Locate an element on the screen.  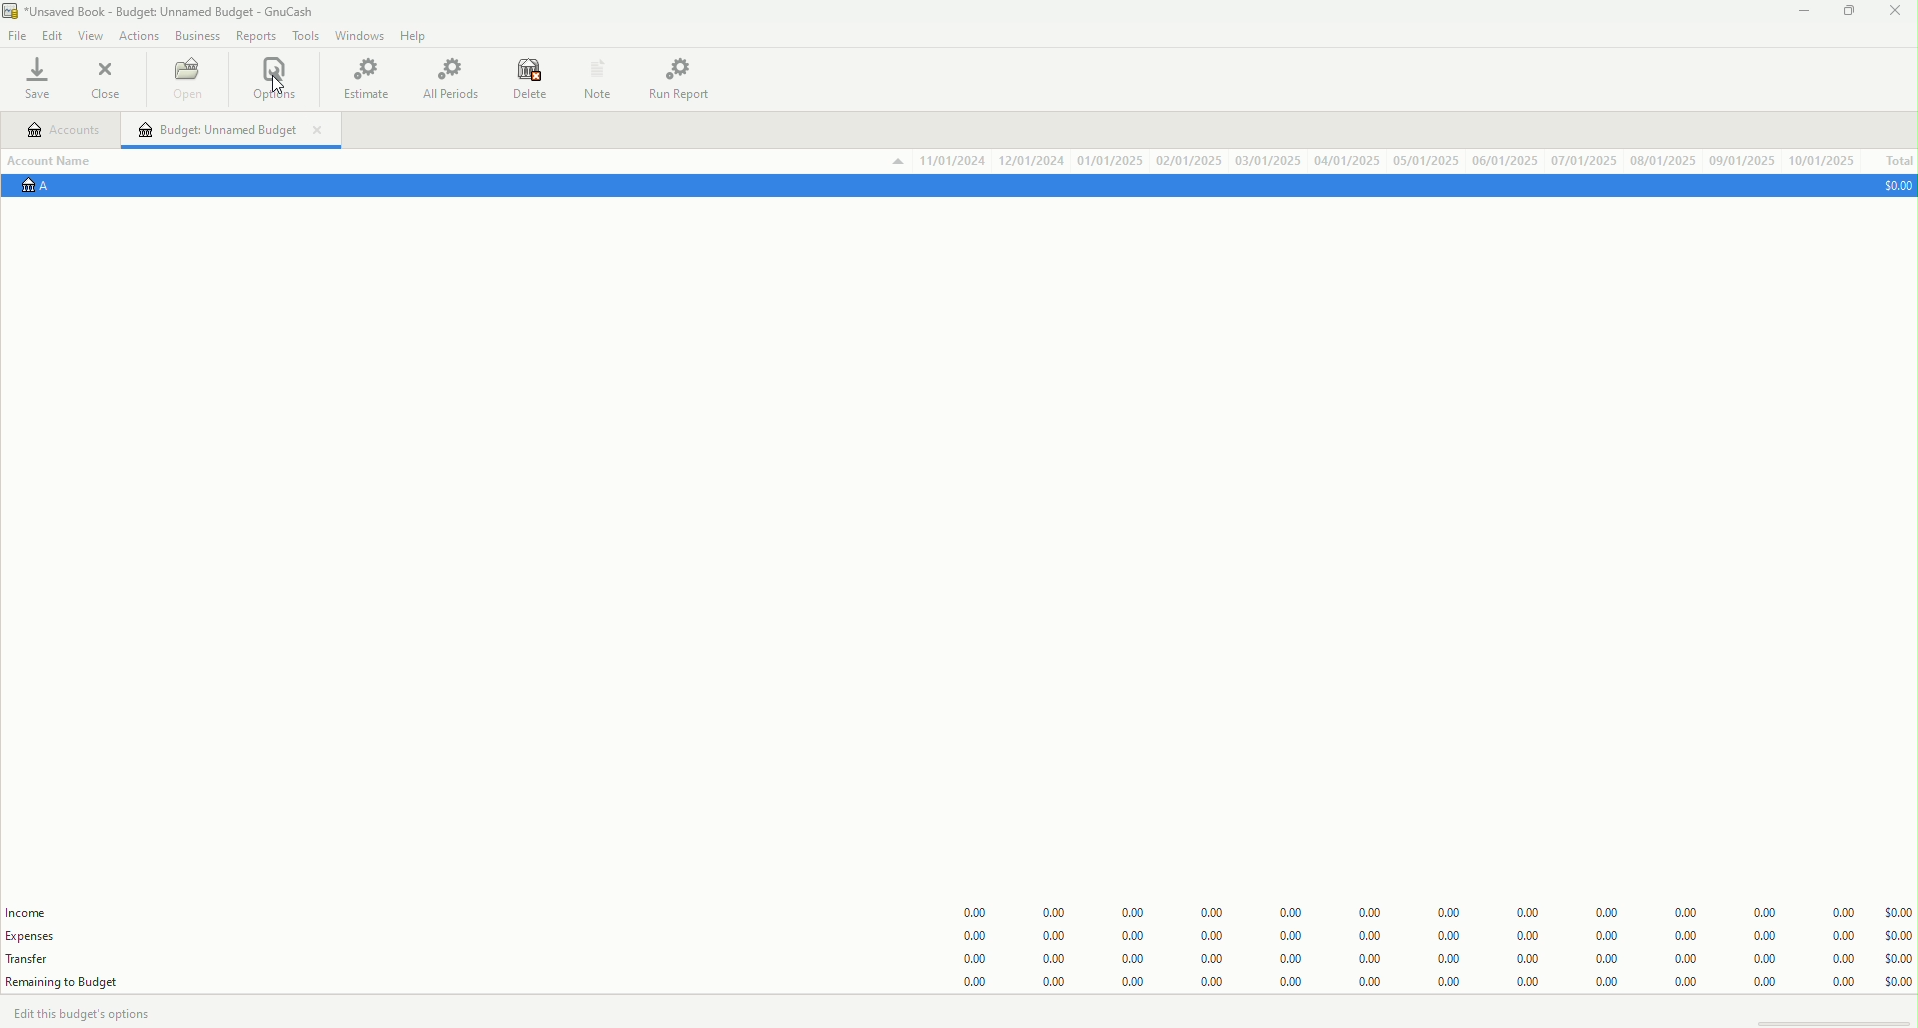
Delete is located at coordinates (530, 81).